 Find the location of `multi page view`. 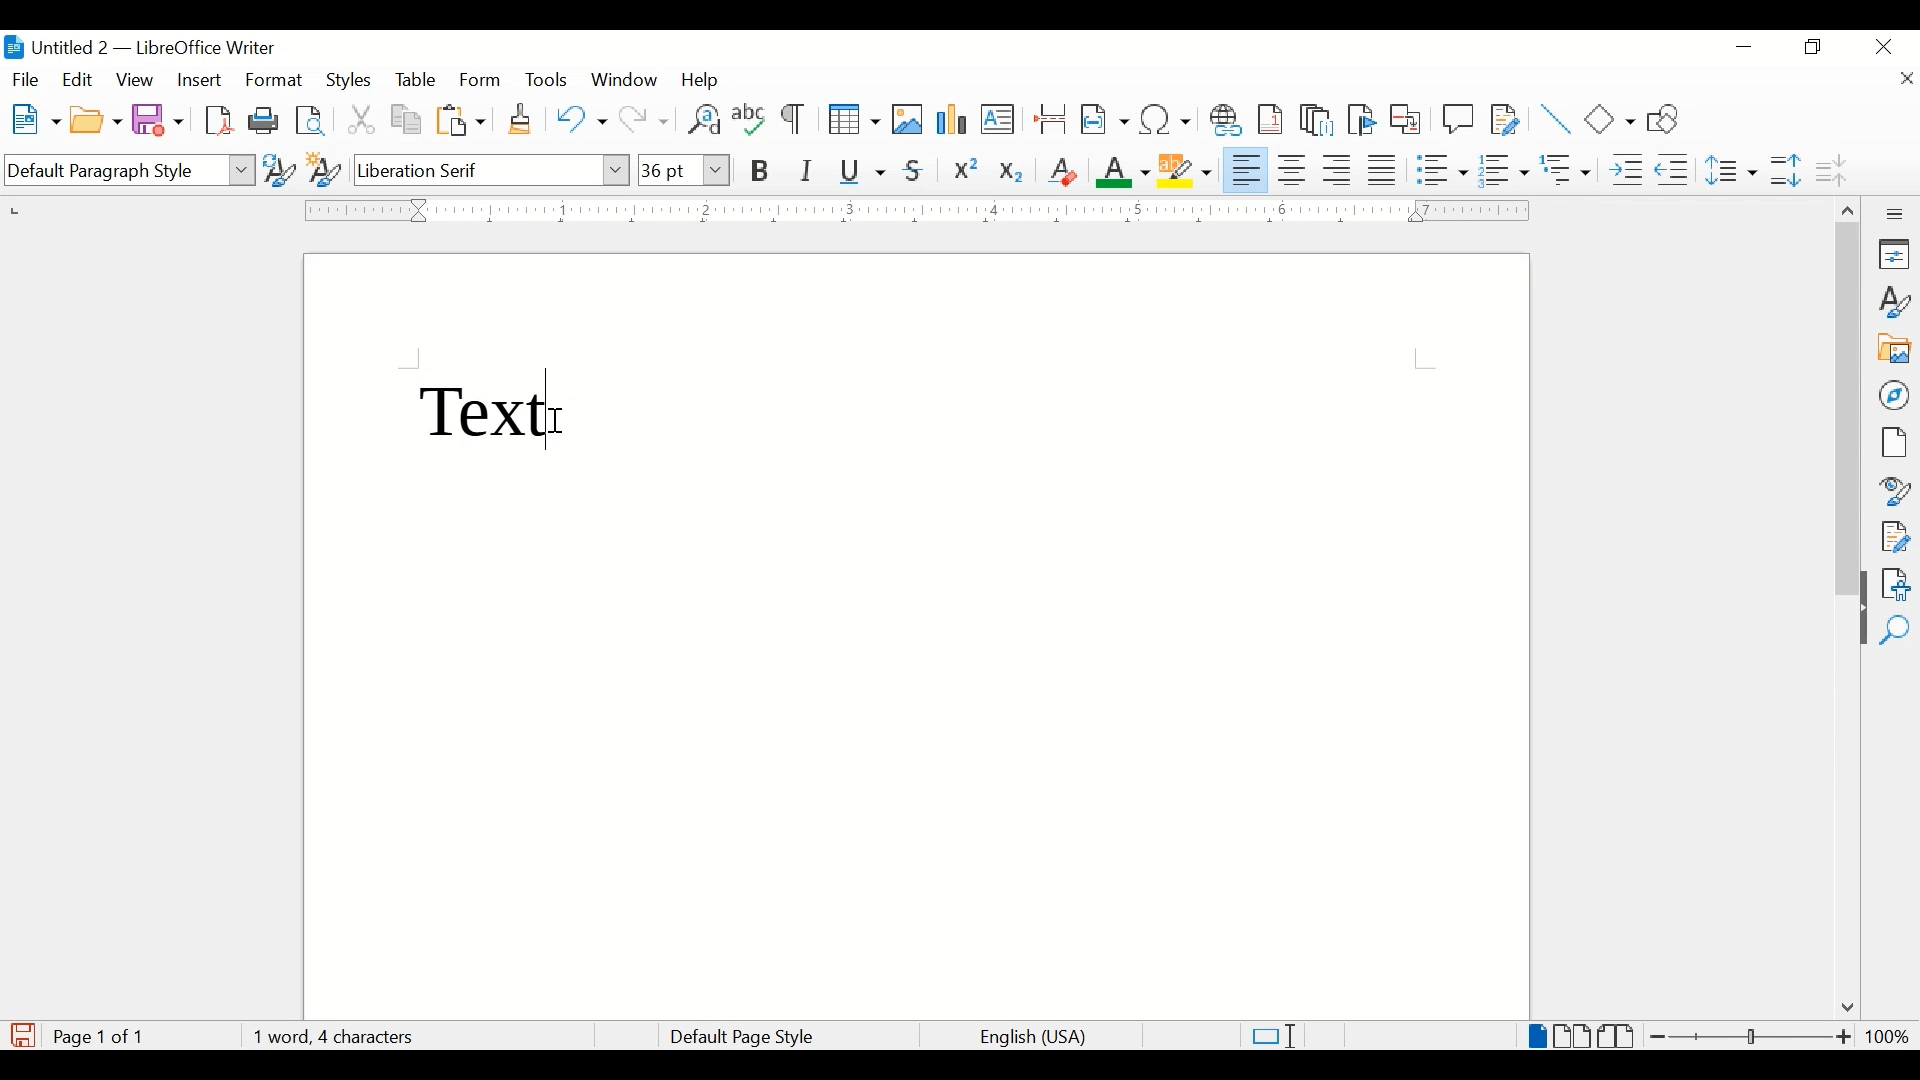

multi page view is located at coordinates (1574, 1036).